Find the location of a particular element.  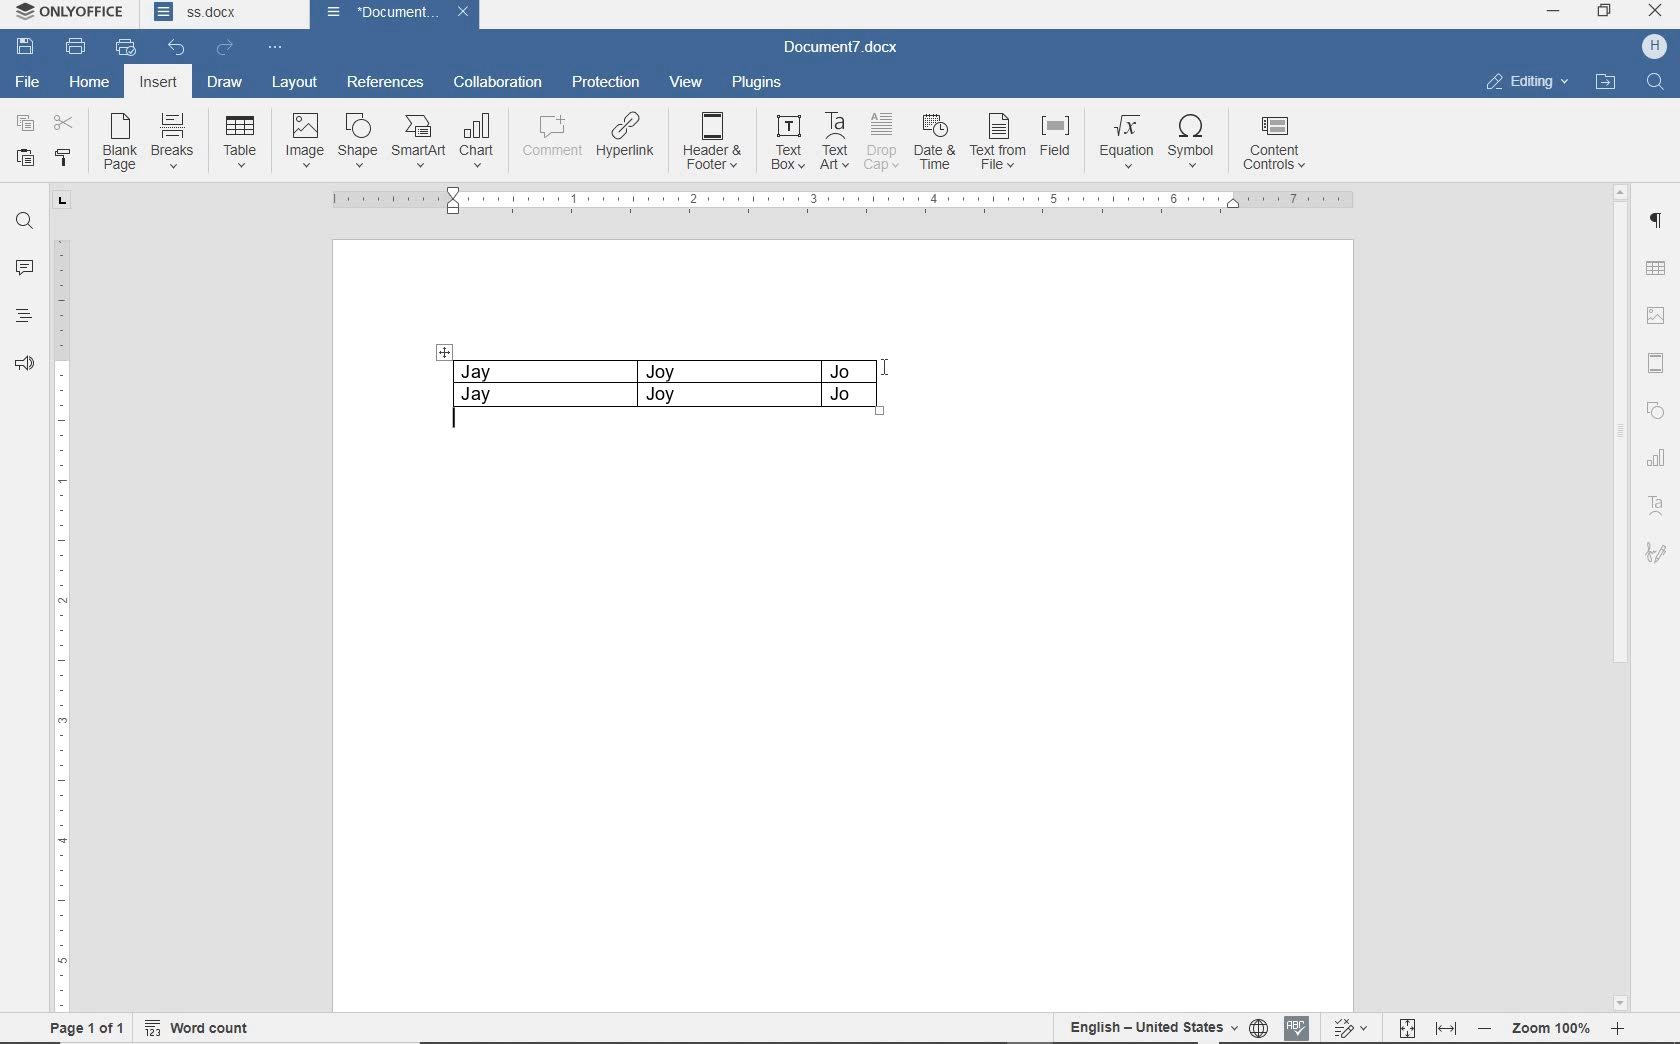

DROP CAP is located at coordinates (880, 140).